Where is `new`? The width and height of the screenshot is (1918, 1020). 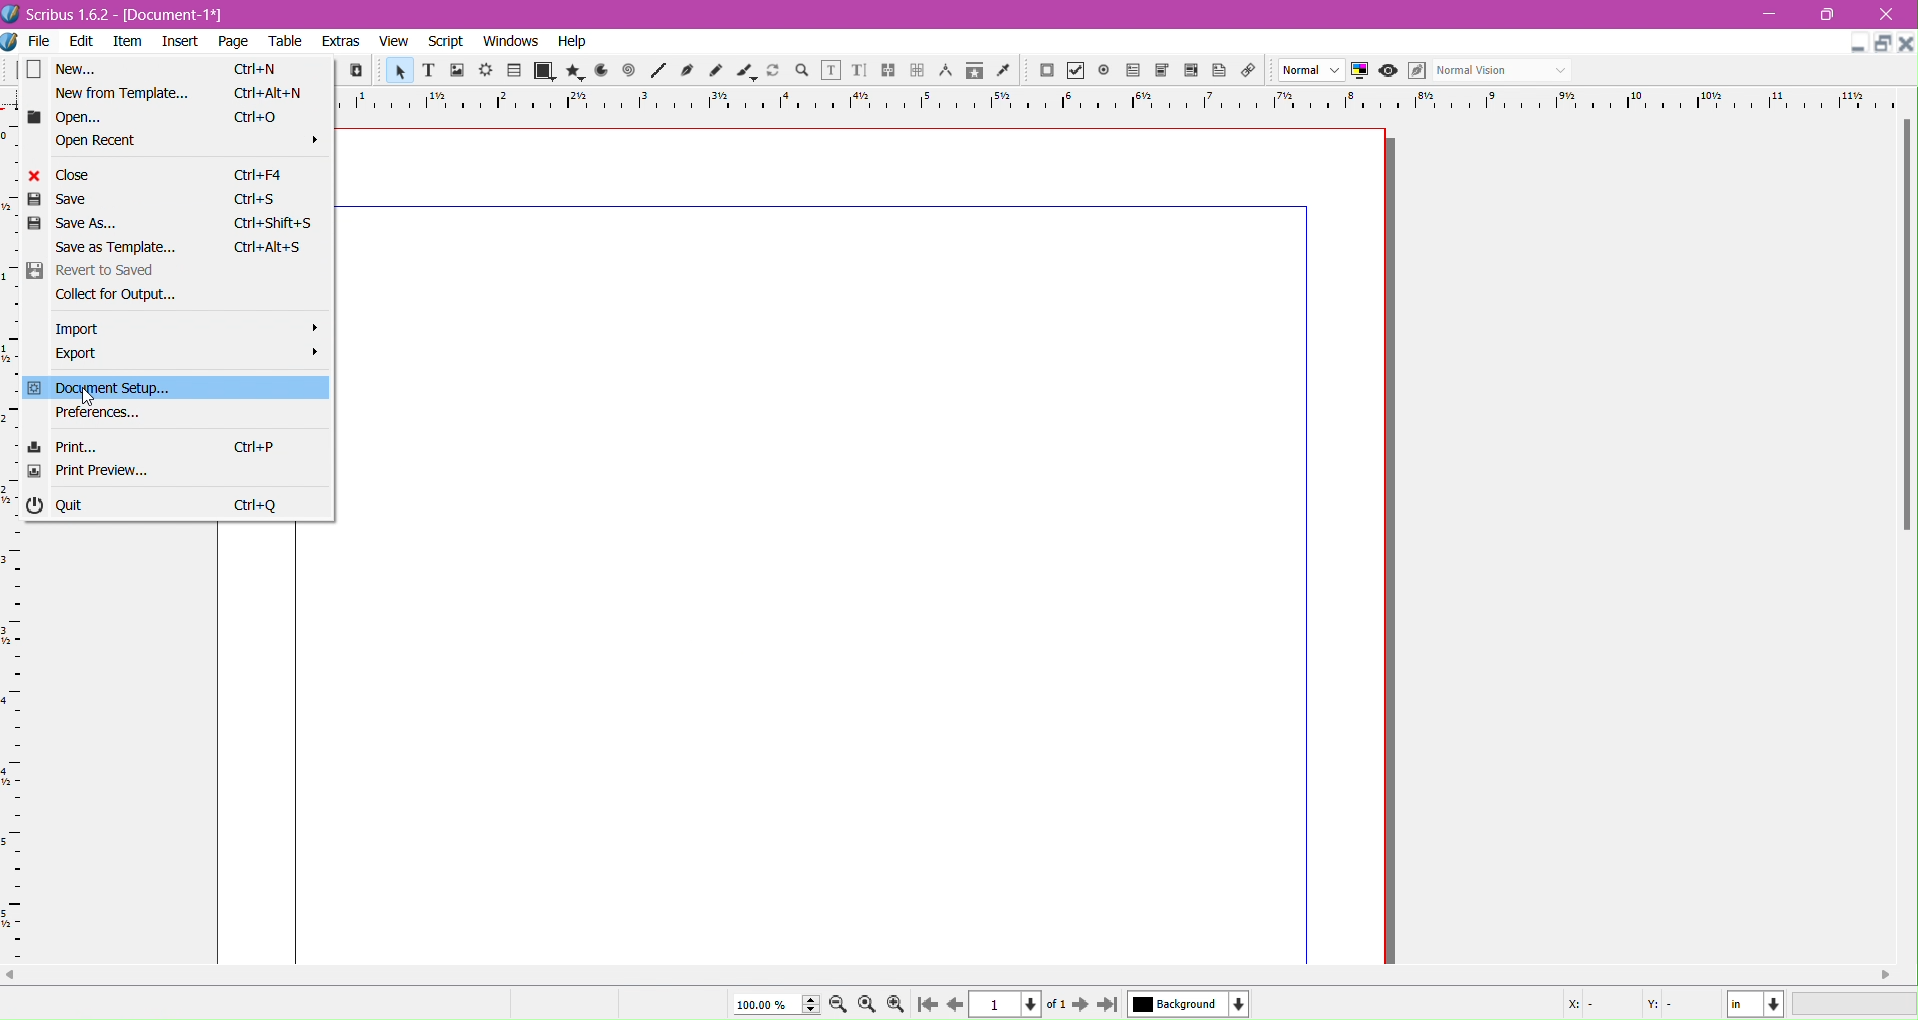
new is located at coordinates (64, 69).